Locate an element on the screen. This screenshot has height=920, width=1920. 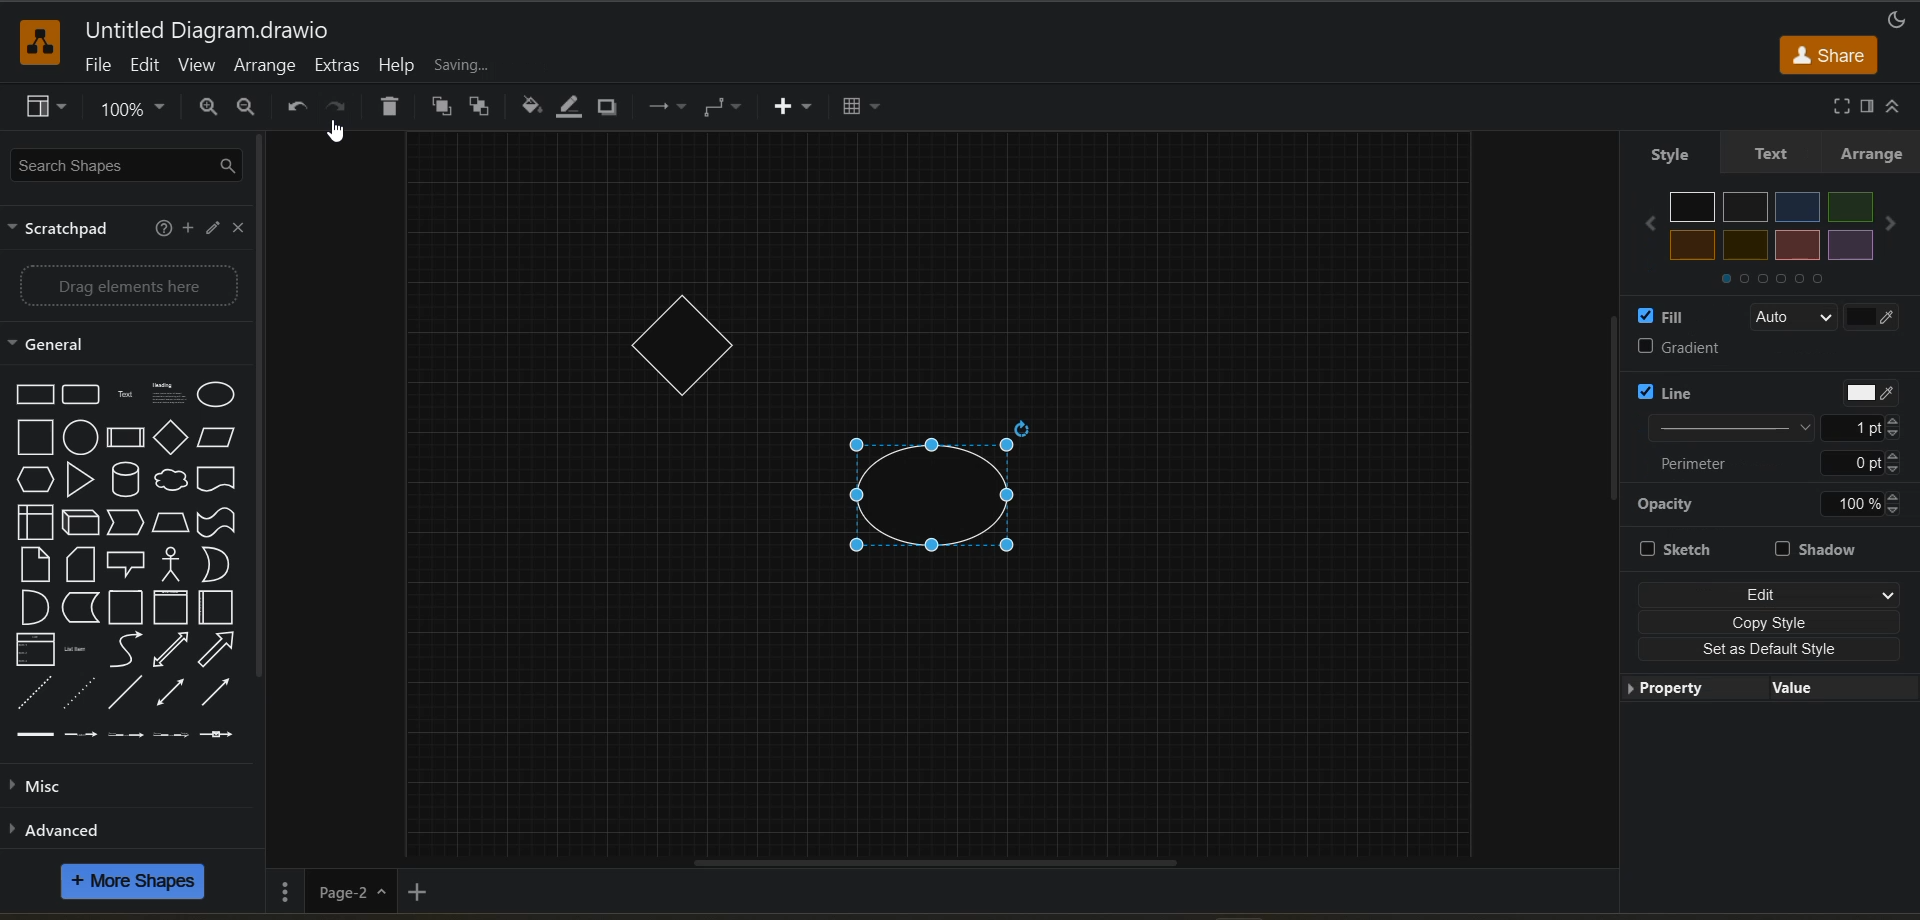
dotted line is located at coordinates (79, 693).